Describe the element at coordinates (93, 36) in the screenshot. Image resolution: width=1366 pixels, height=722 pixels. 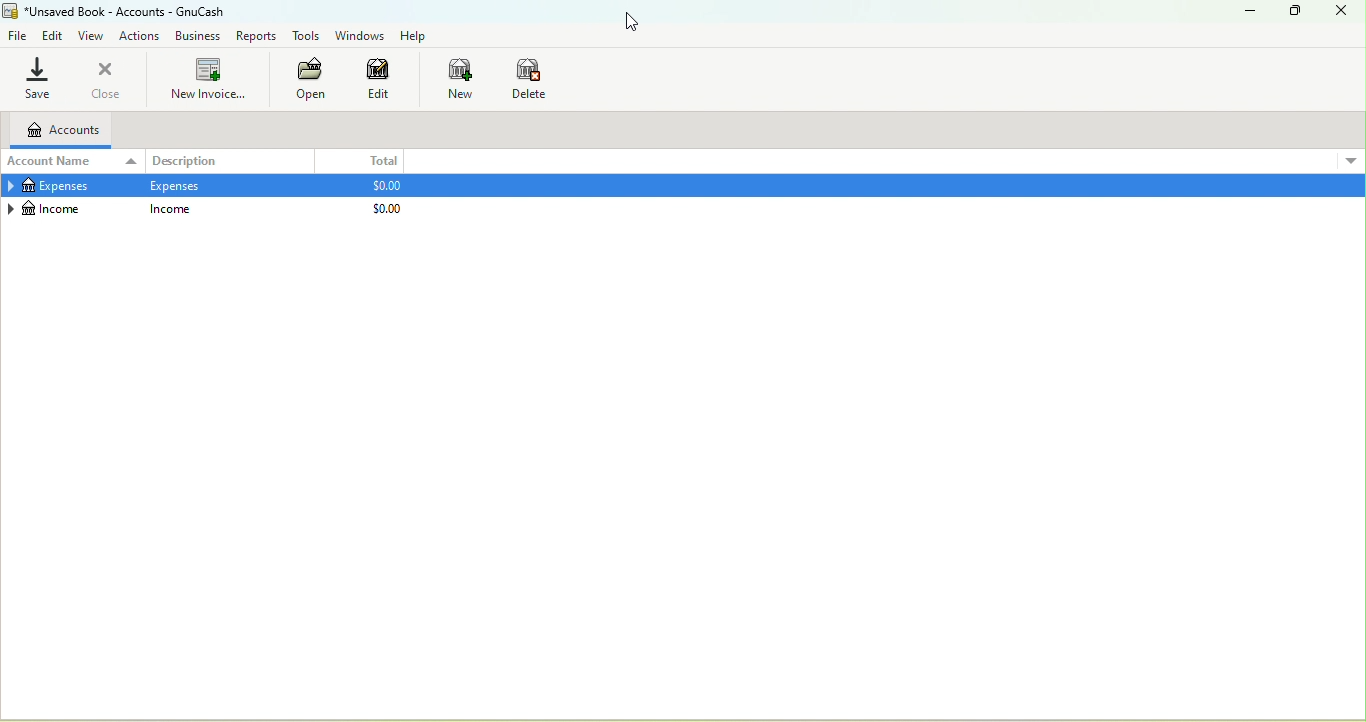
I see `View` at that location.